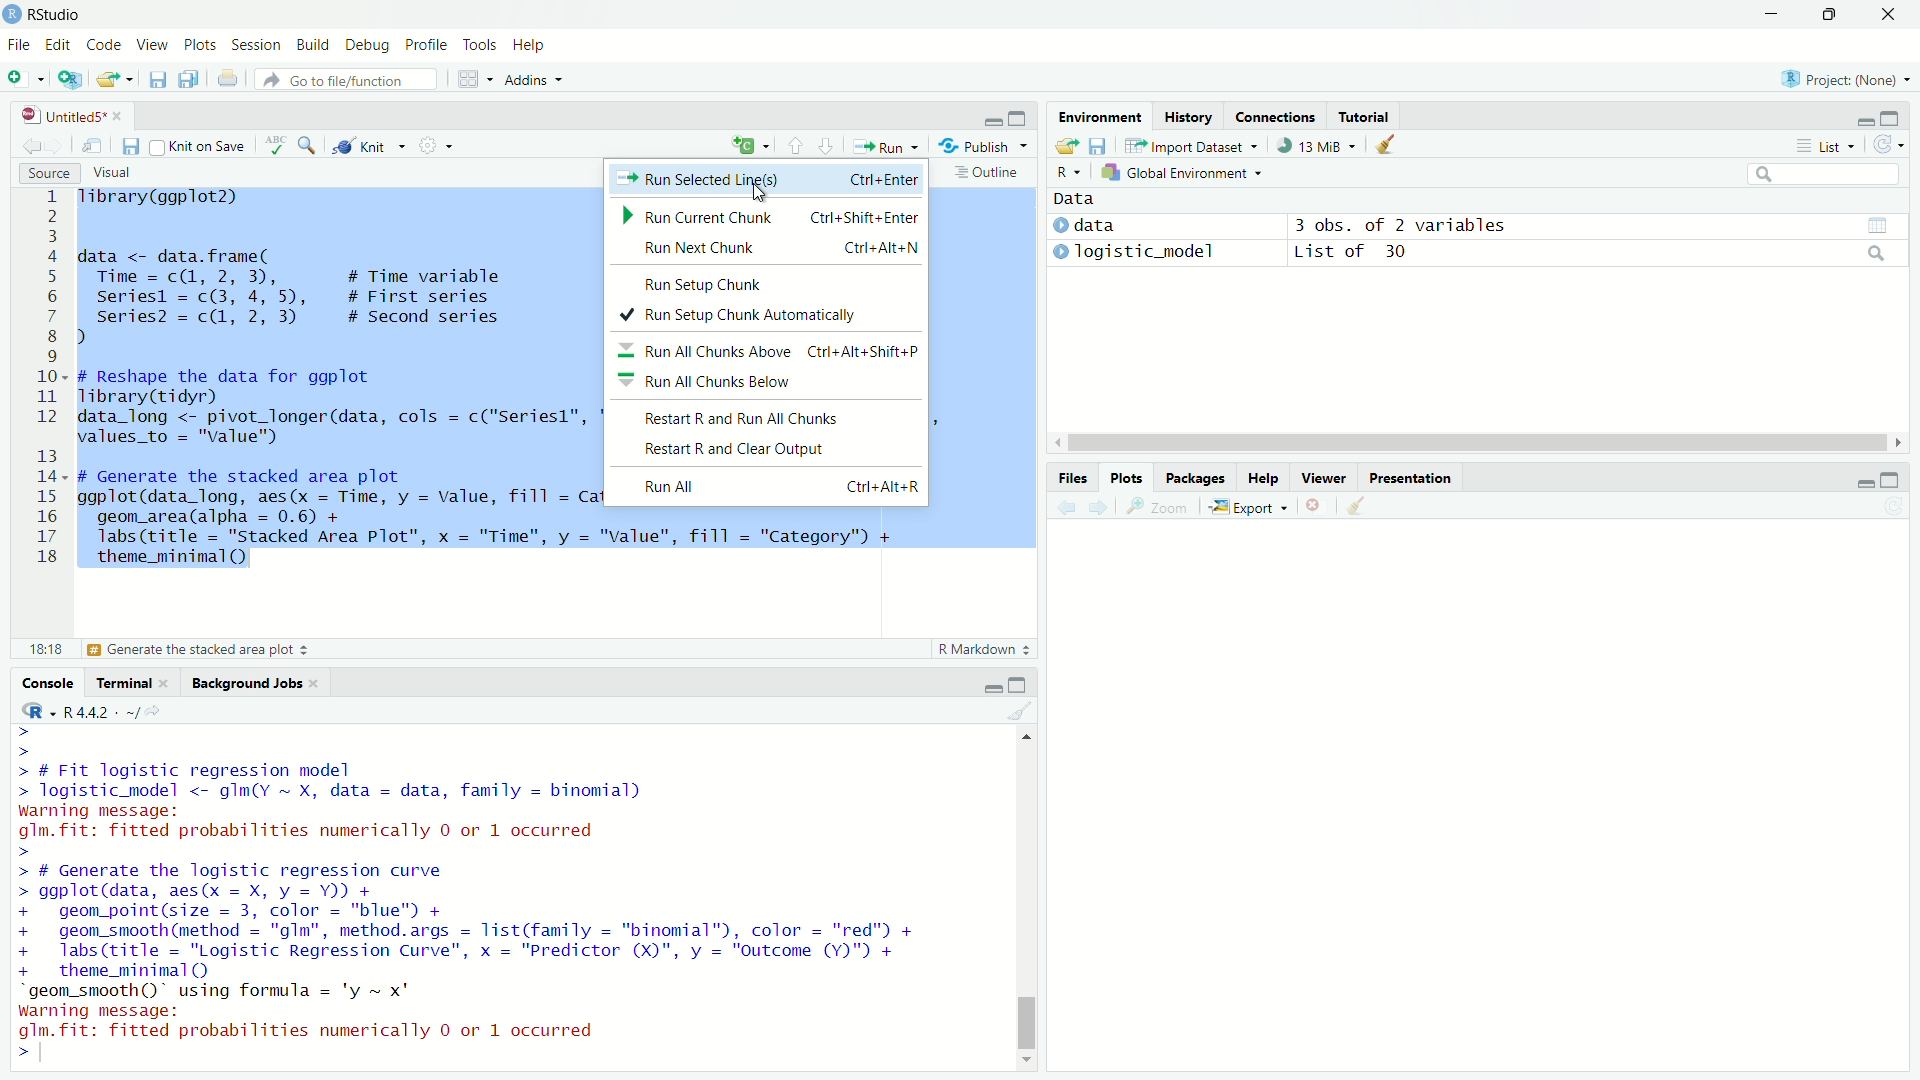 This screenshot has width=1920, height=1080. Describe the element at coordinates (58, 44) in the screenshot. I see `Edit` at that location.